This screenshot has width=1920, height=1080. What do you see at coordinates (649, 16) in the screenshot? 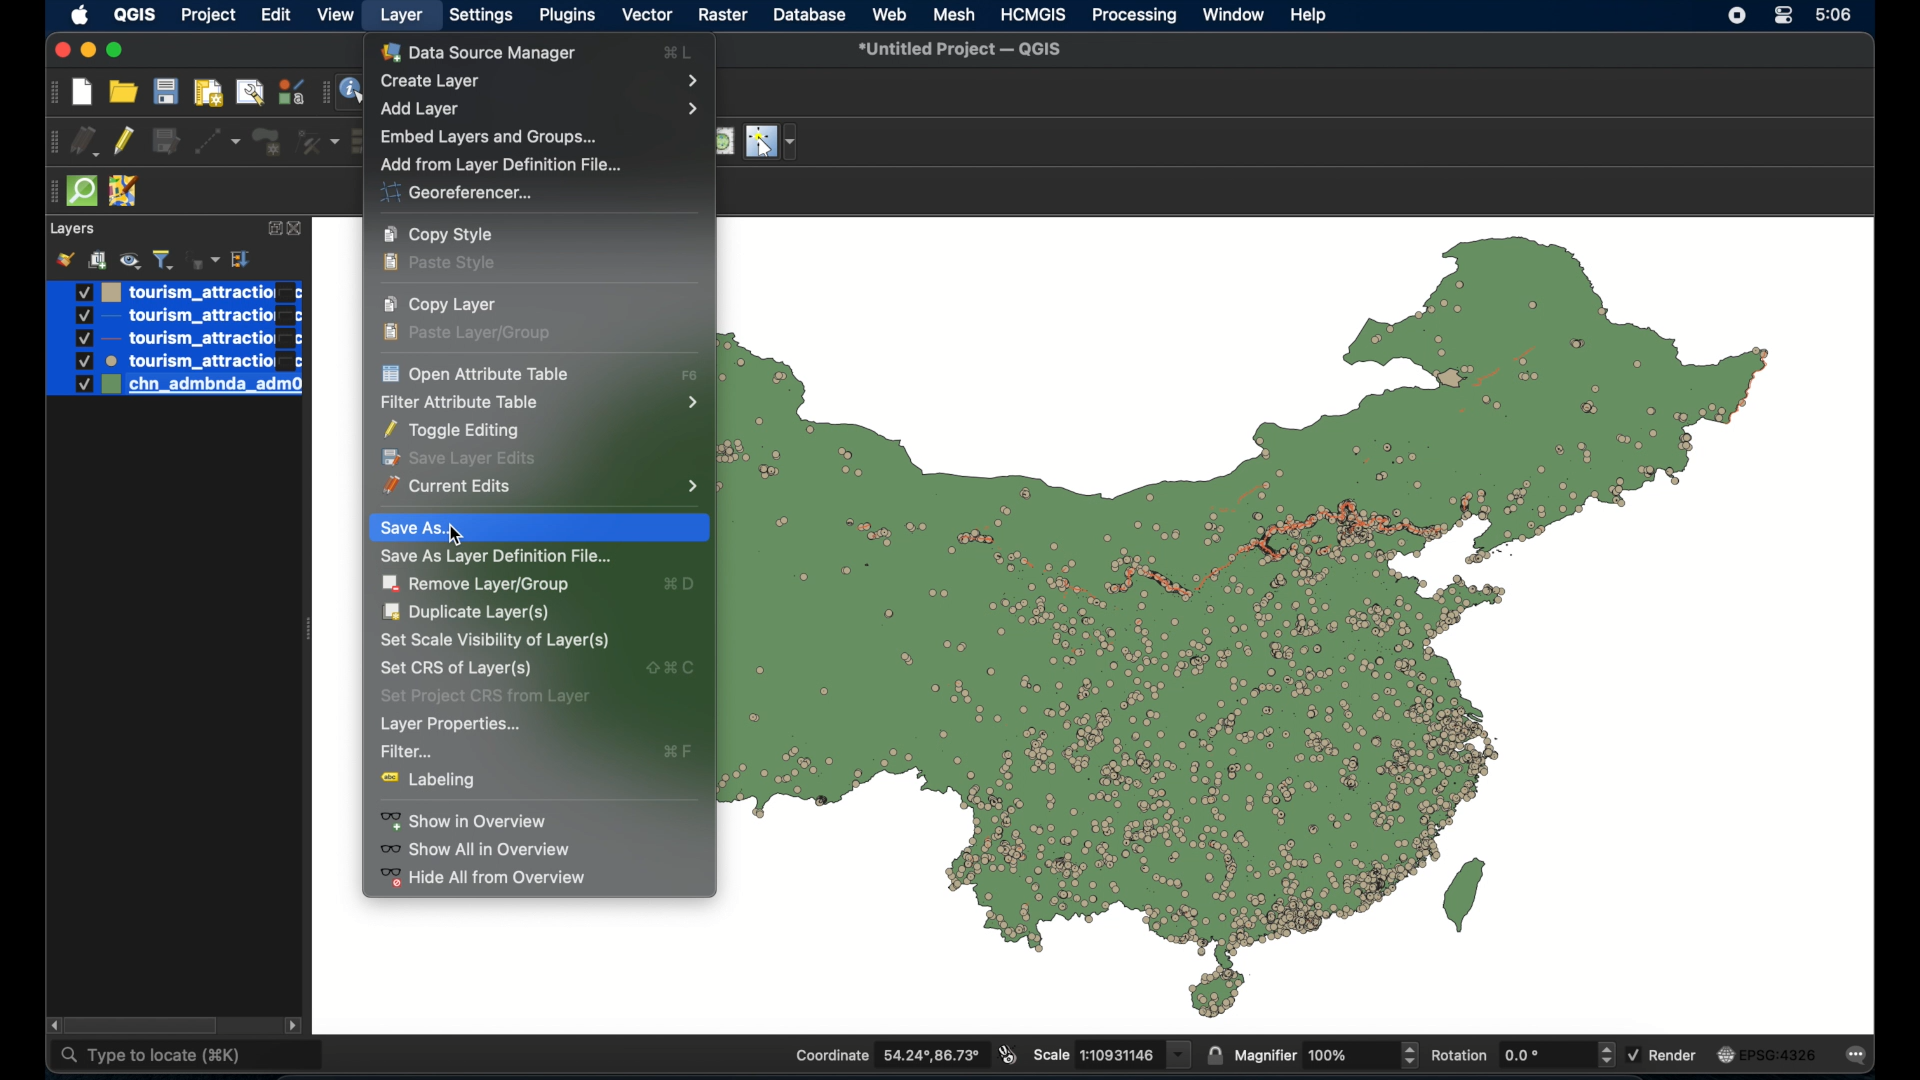
I see `vector` at bounding box center [649, 16].